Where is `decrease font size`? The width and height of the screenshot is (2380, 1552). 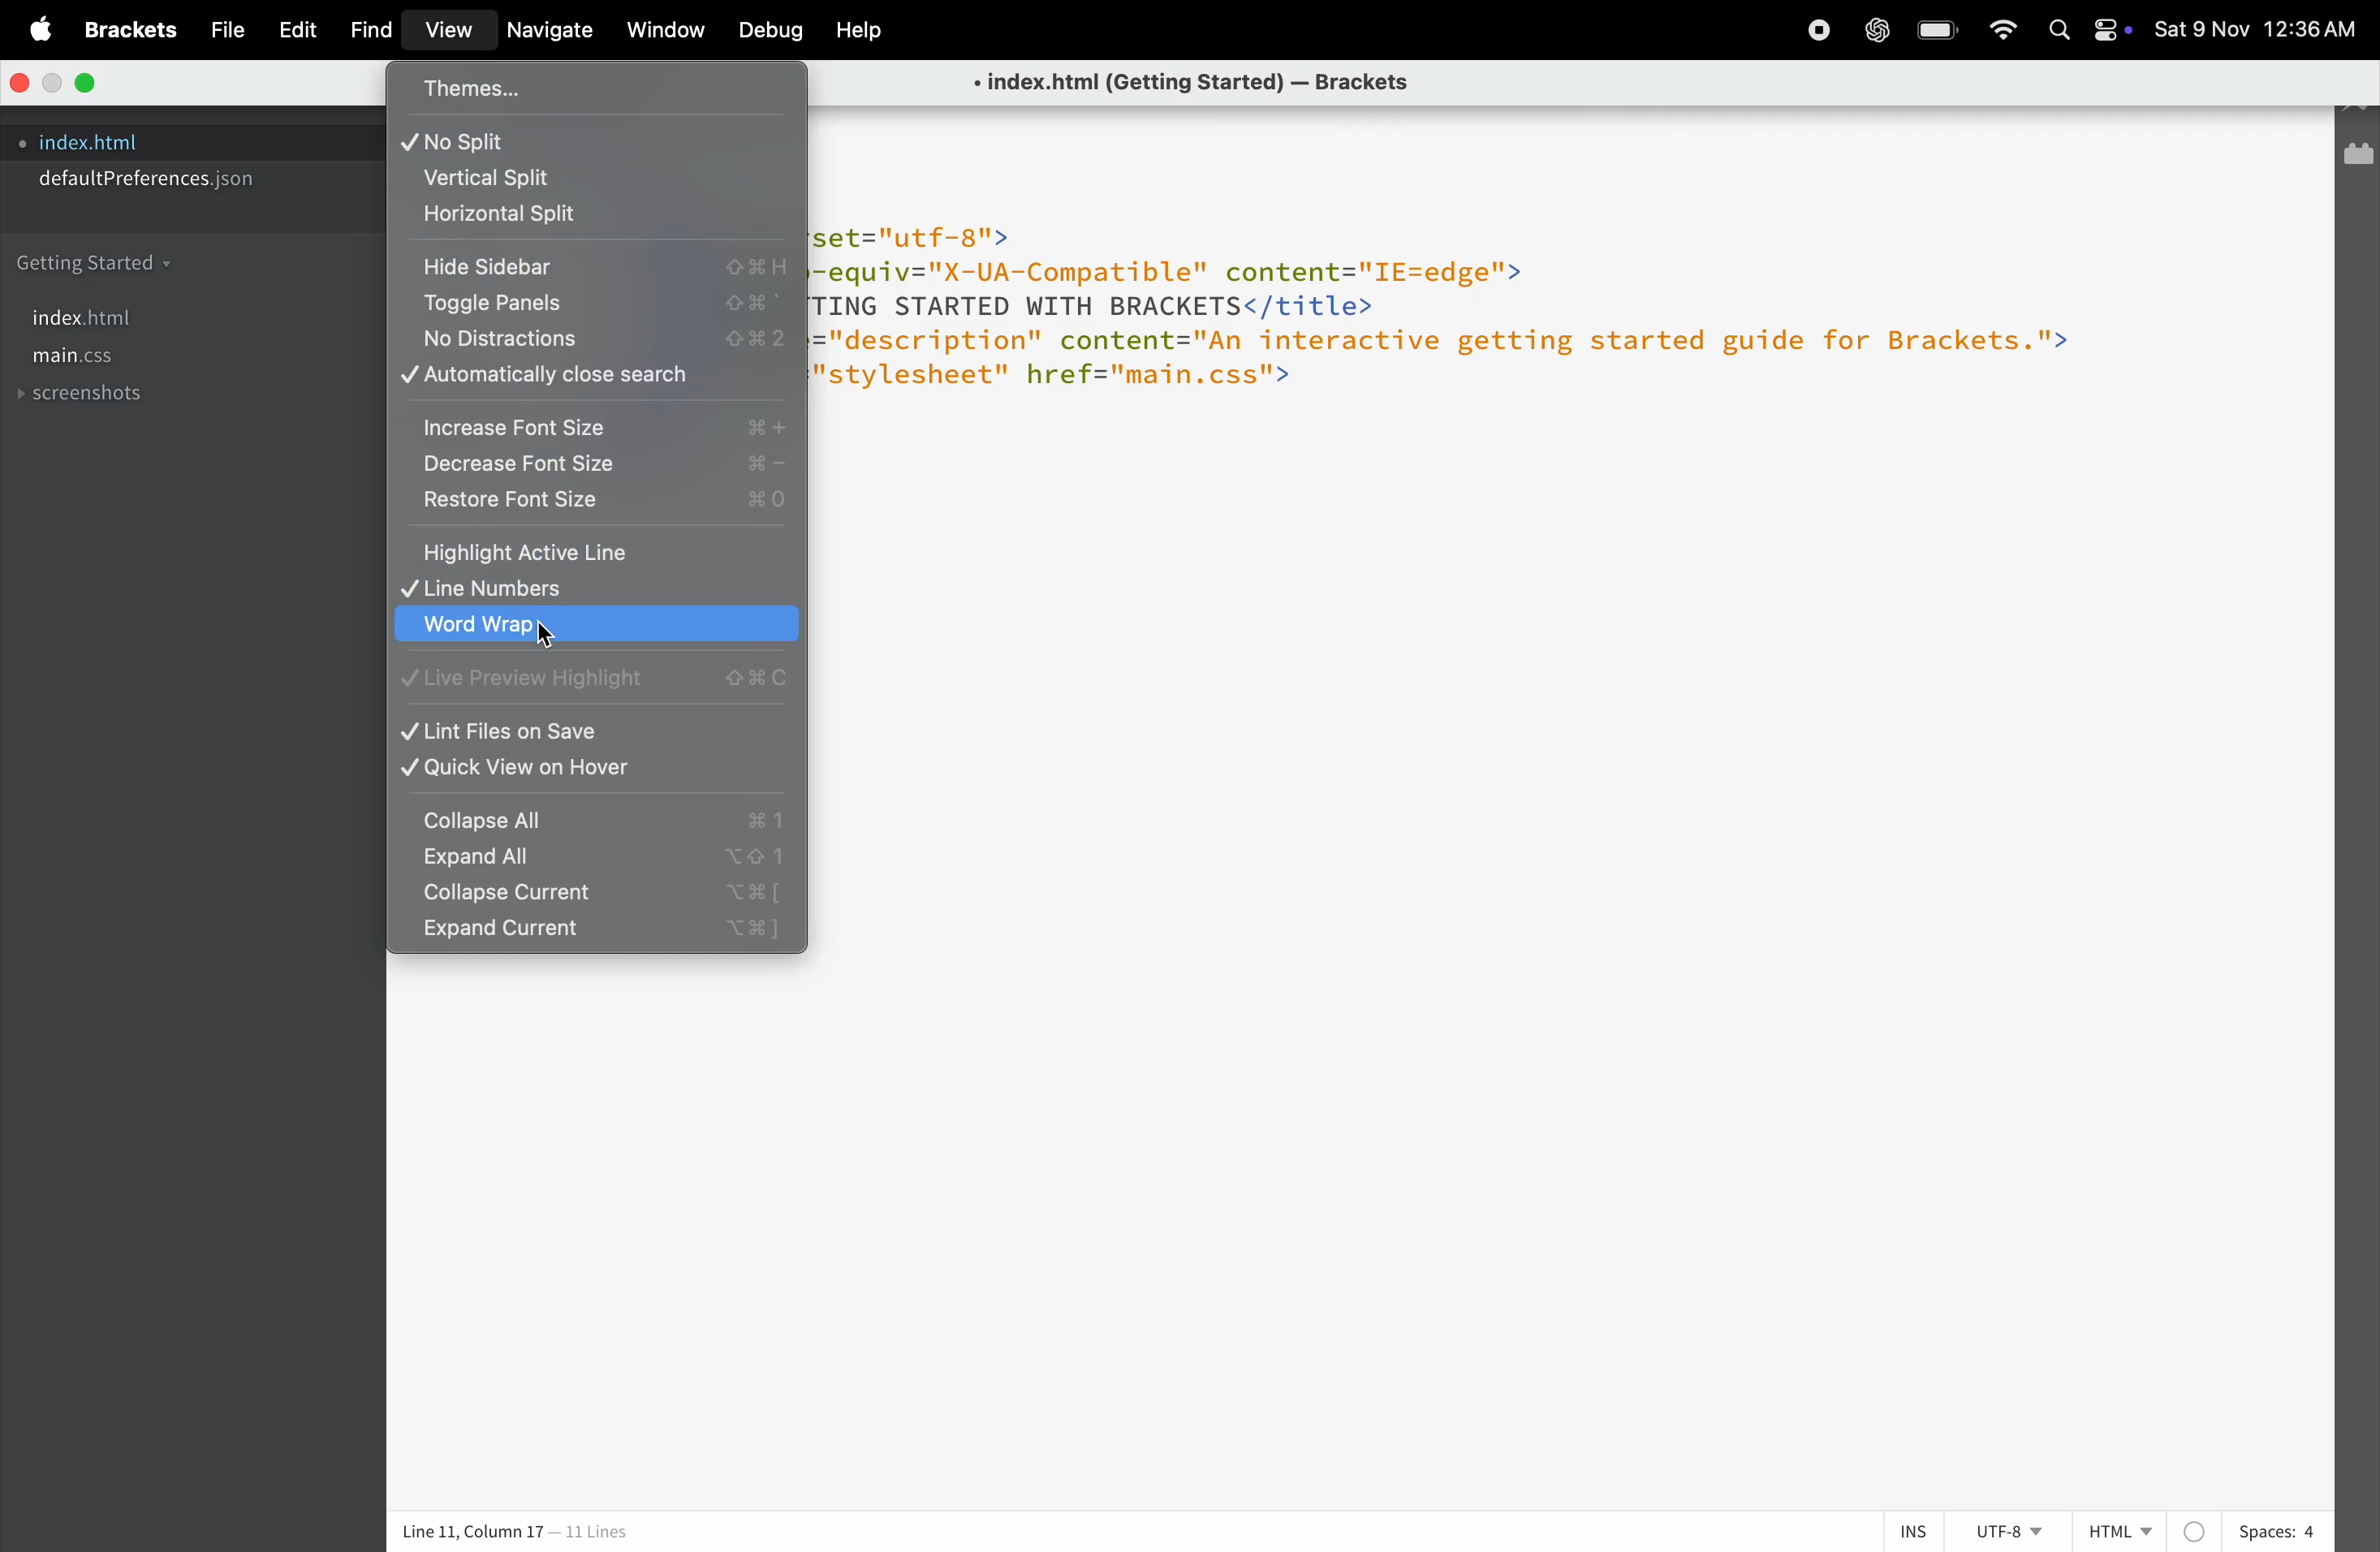 decrease font size is located at coordinates (597, 468).